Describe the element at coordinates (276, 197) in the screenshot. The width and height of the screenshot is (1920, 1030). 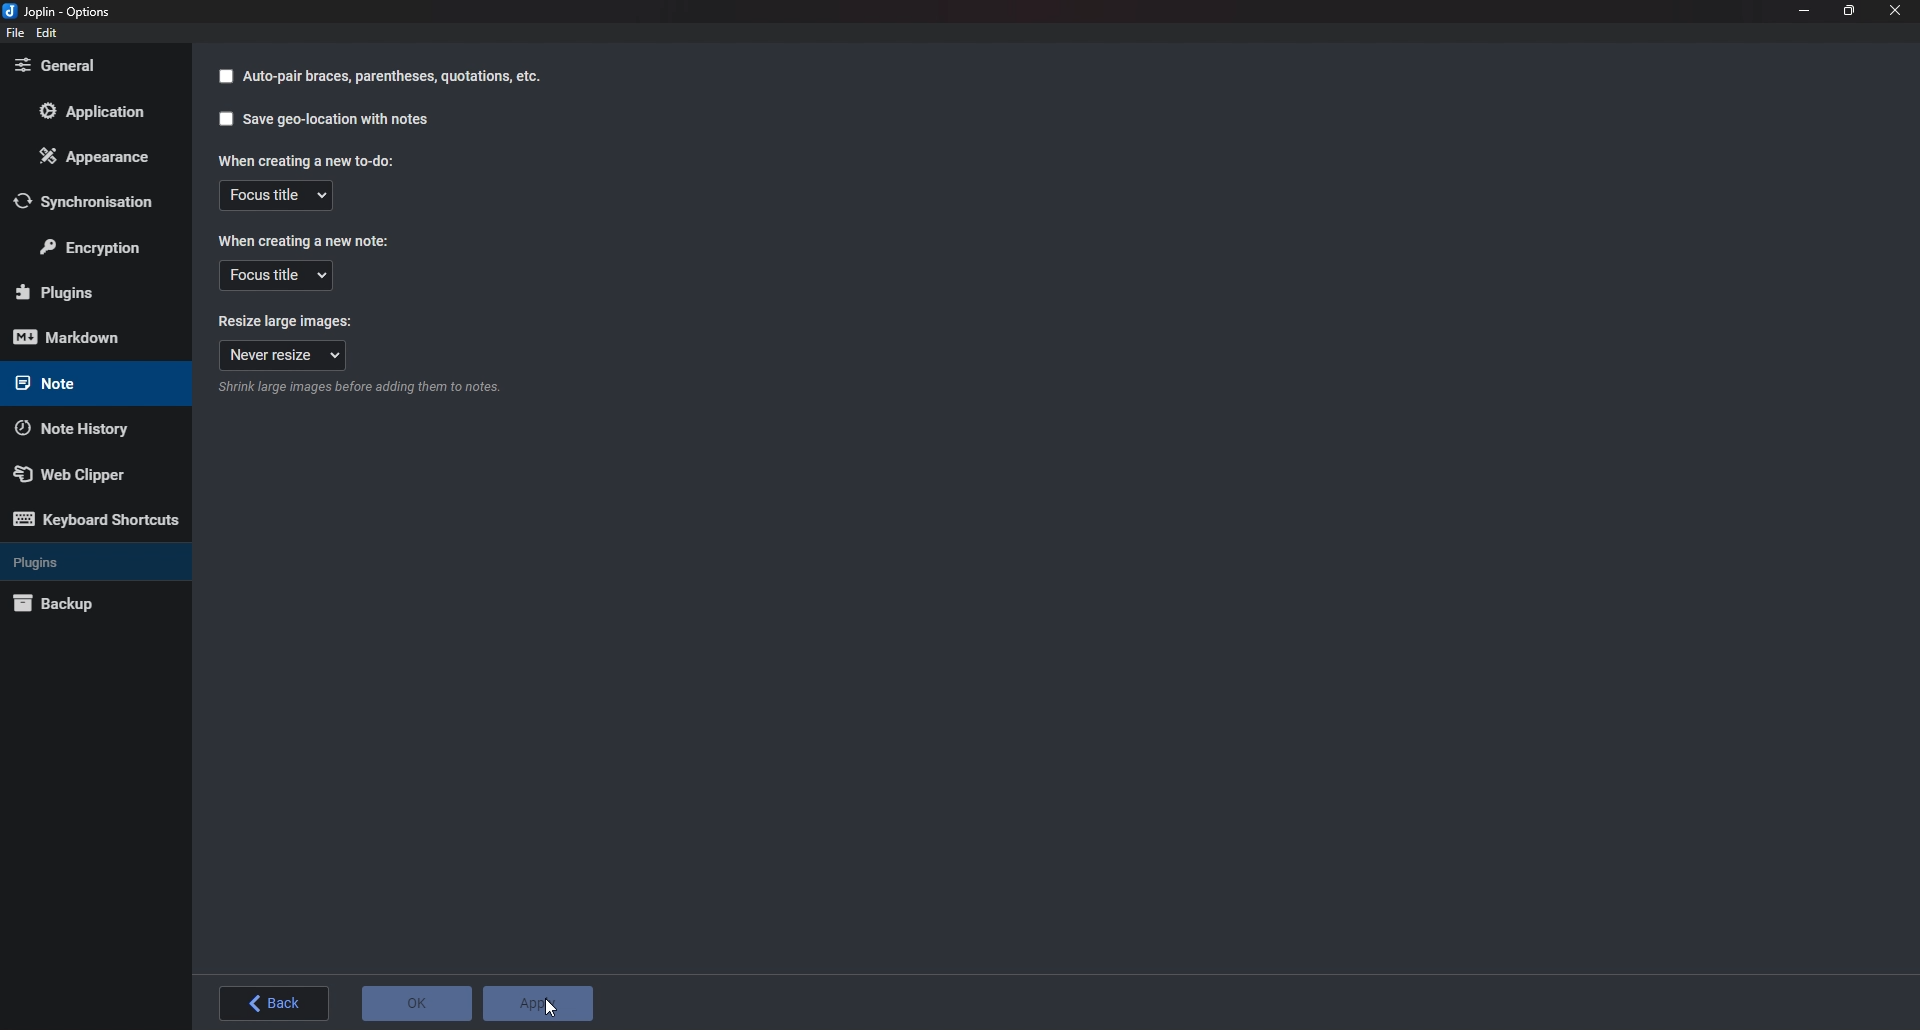
I see `Focus Title` at that location.